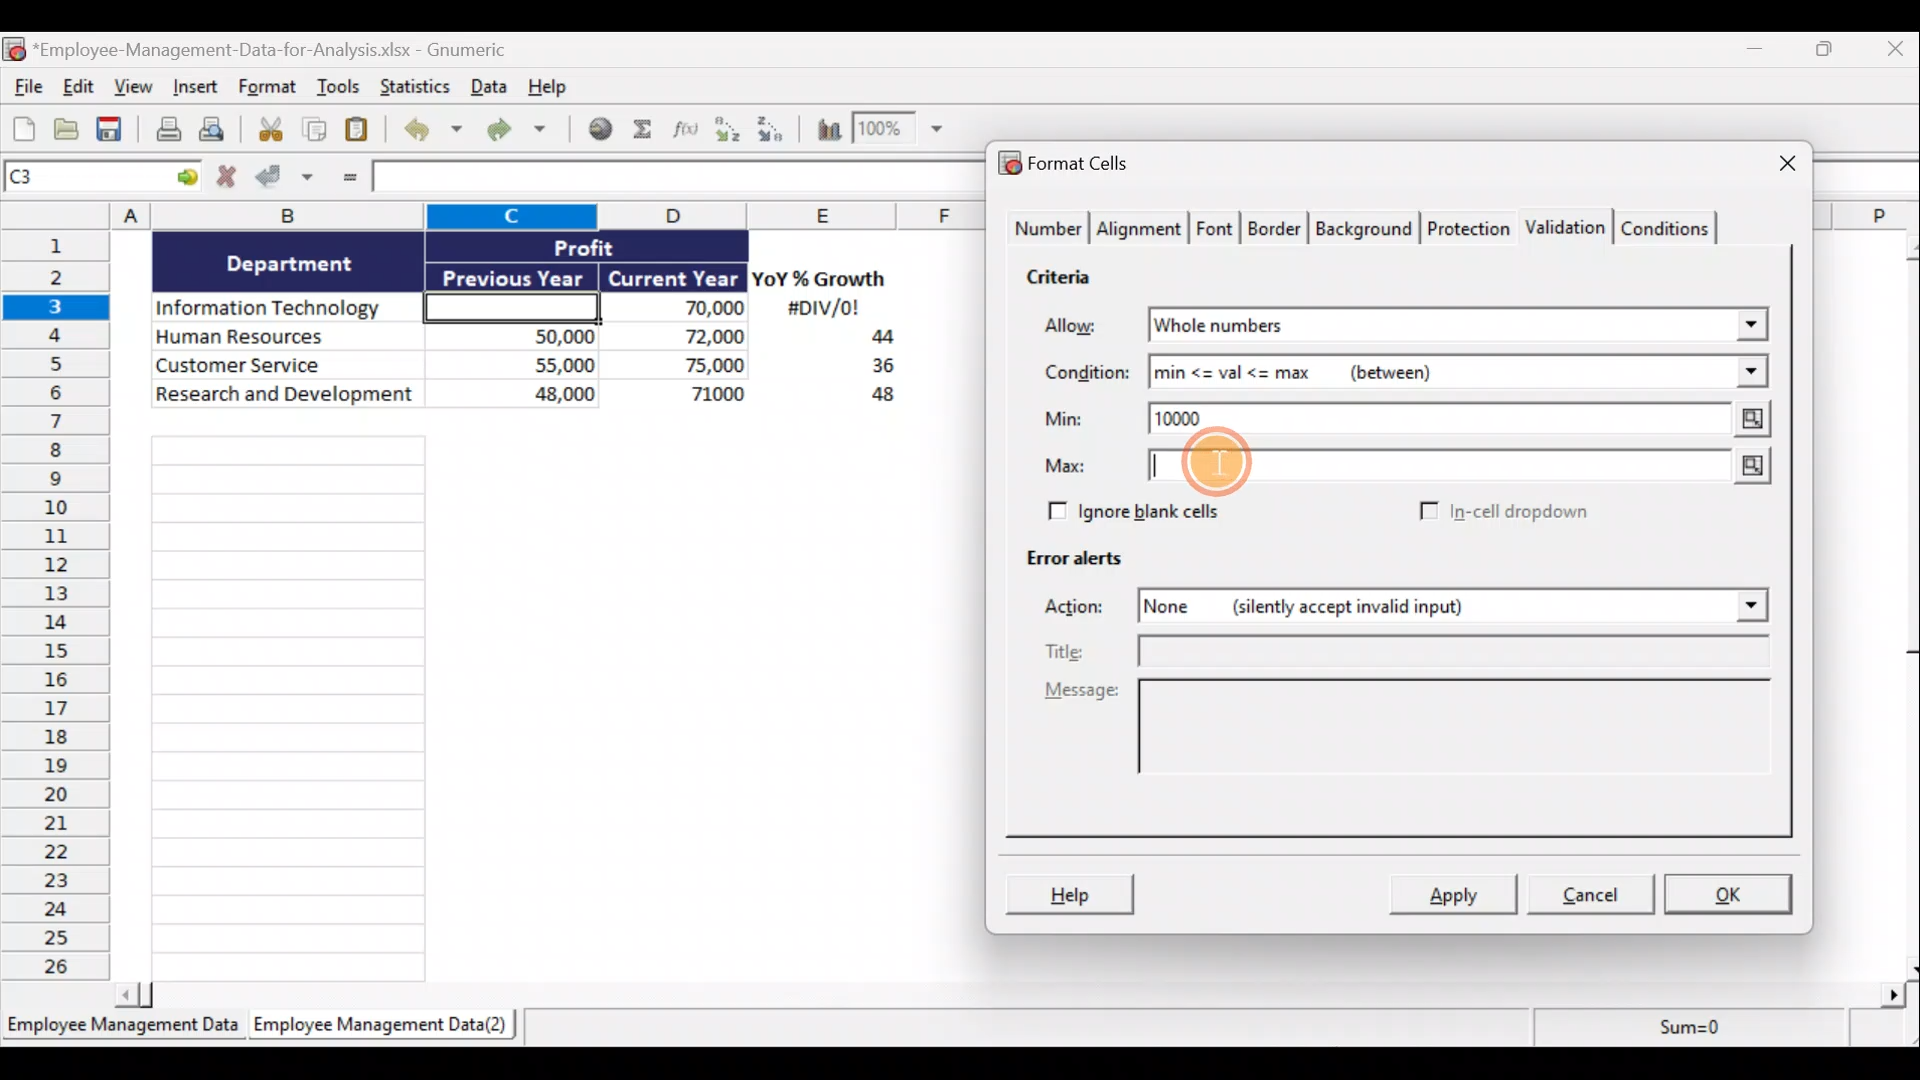 Image resolution: width=1920 pixels, height=1080 pixels. I want to click on OK, so click(1730, 892).